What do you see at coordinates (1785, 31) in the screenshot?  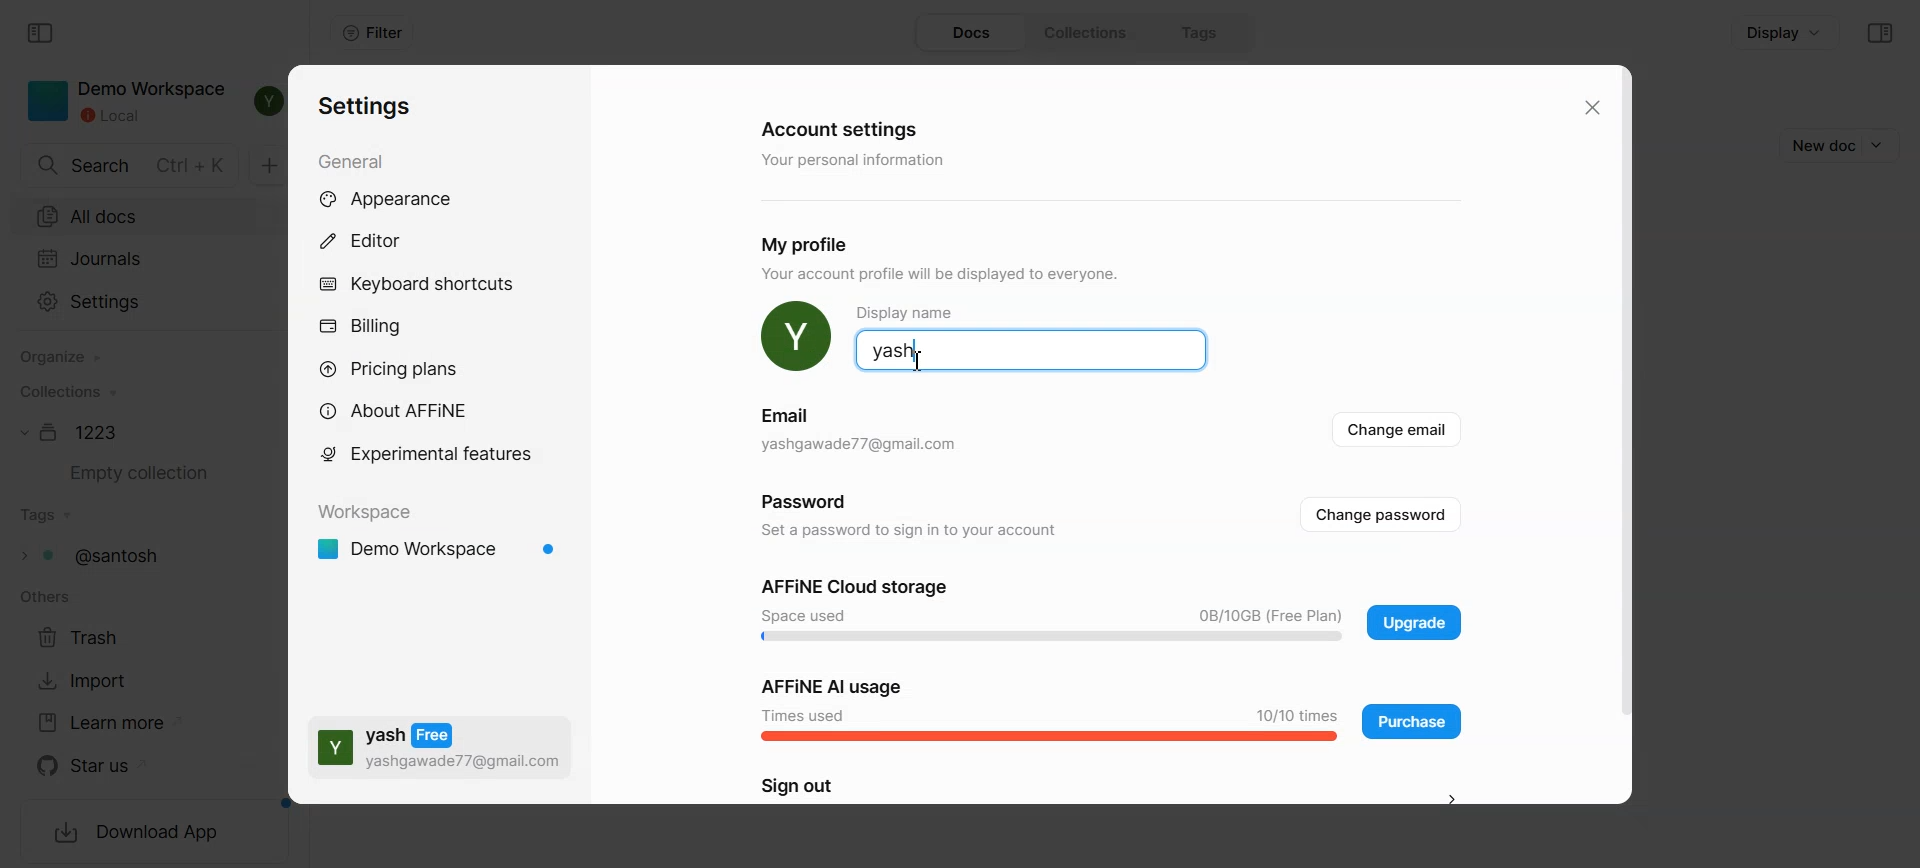 I see `Display` at bounding box center [1785, 31].